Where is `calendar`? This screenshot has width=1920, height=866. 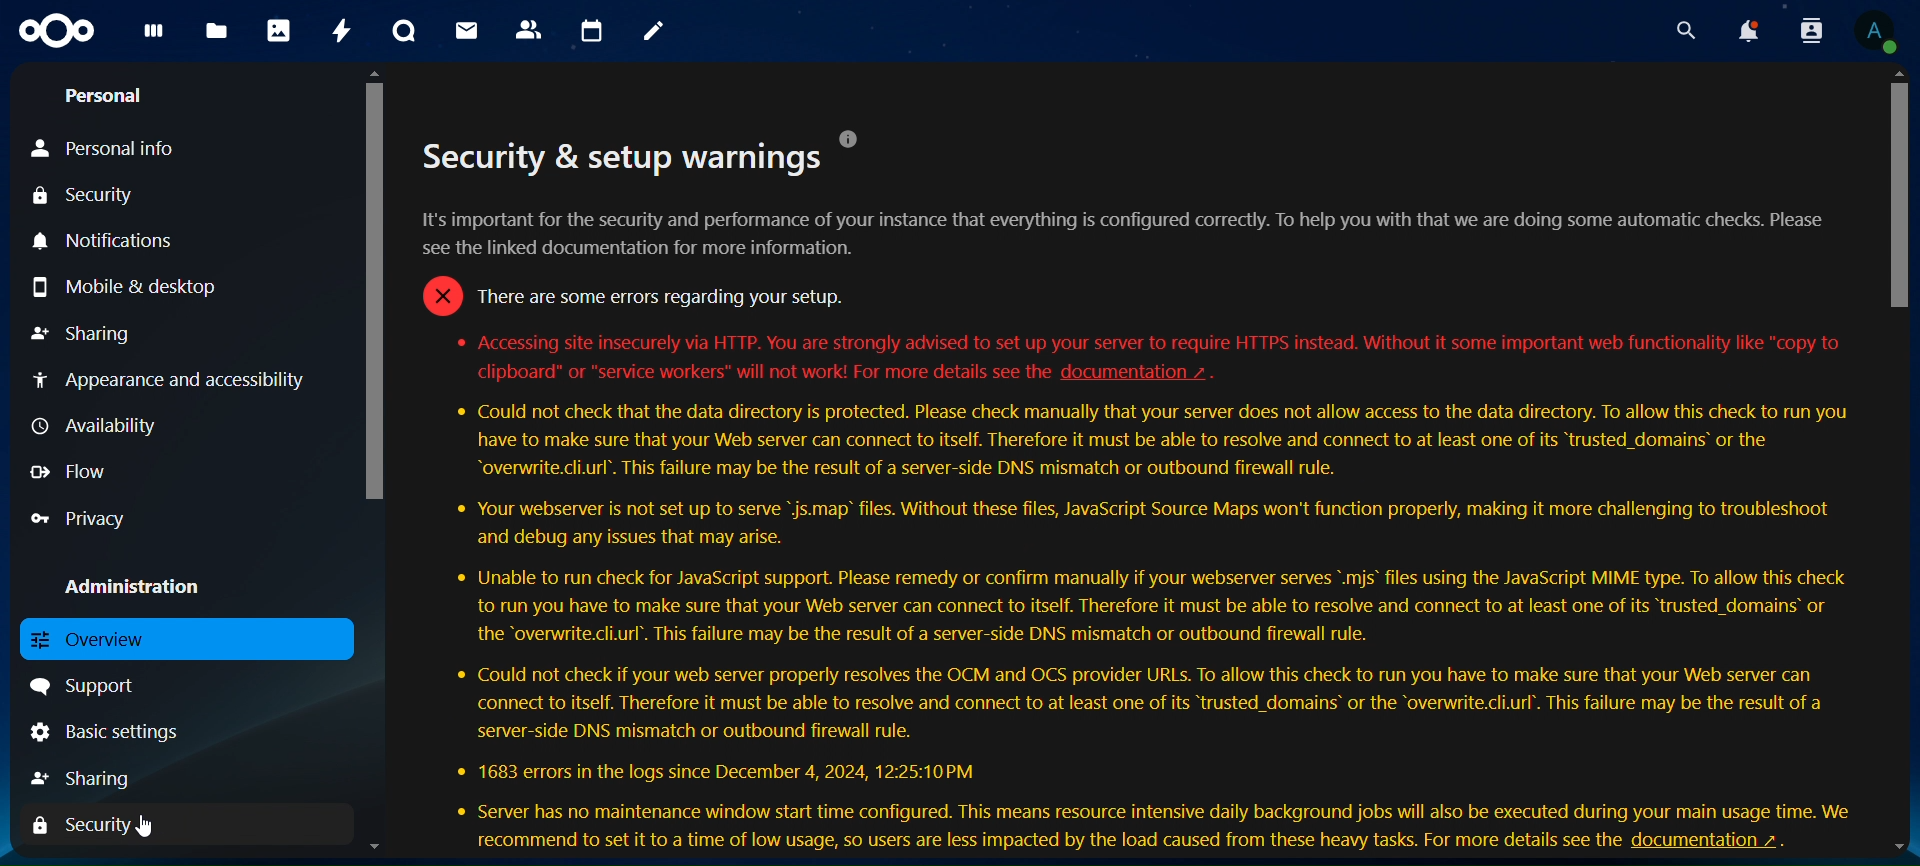
calendar is located at coordinates (593, 32).